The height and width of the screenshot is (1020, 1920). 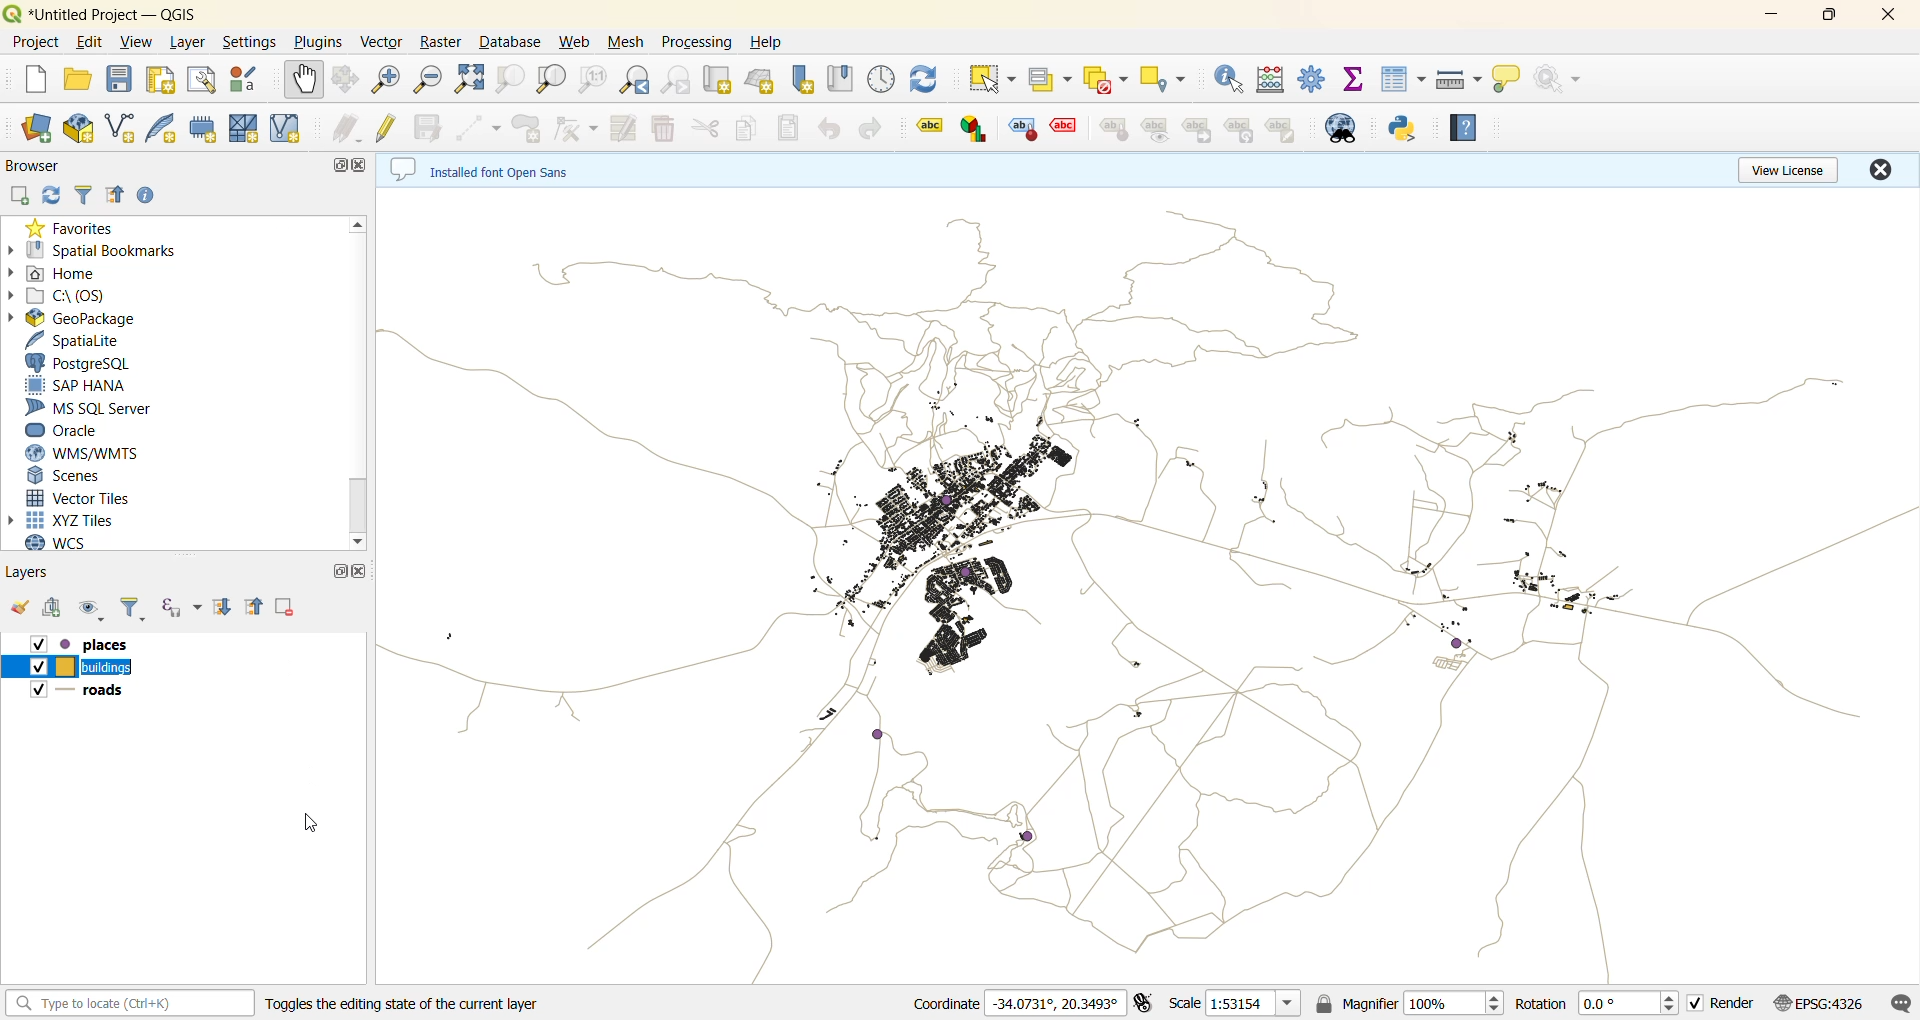 I want to click on zoom in, so click(x=390, y=81).